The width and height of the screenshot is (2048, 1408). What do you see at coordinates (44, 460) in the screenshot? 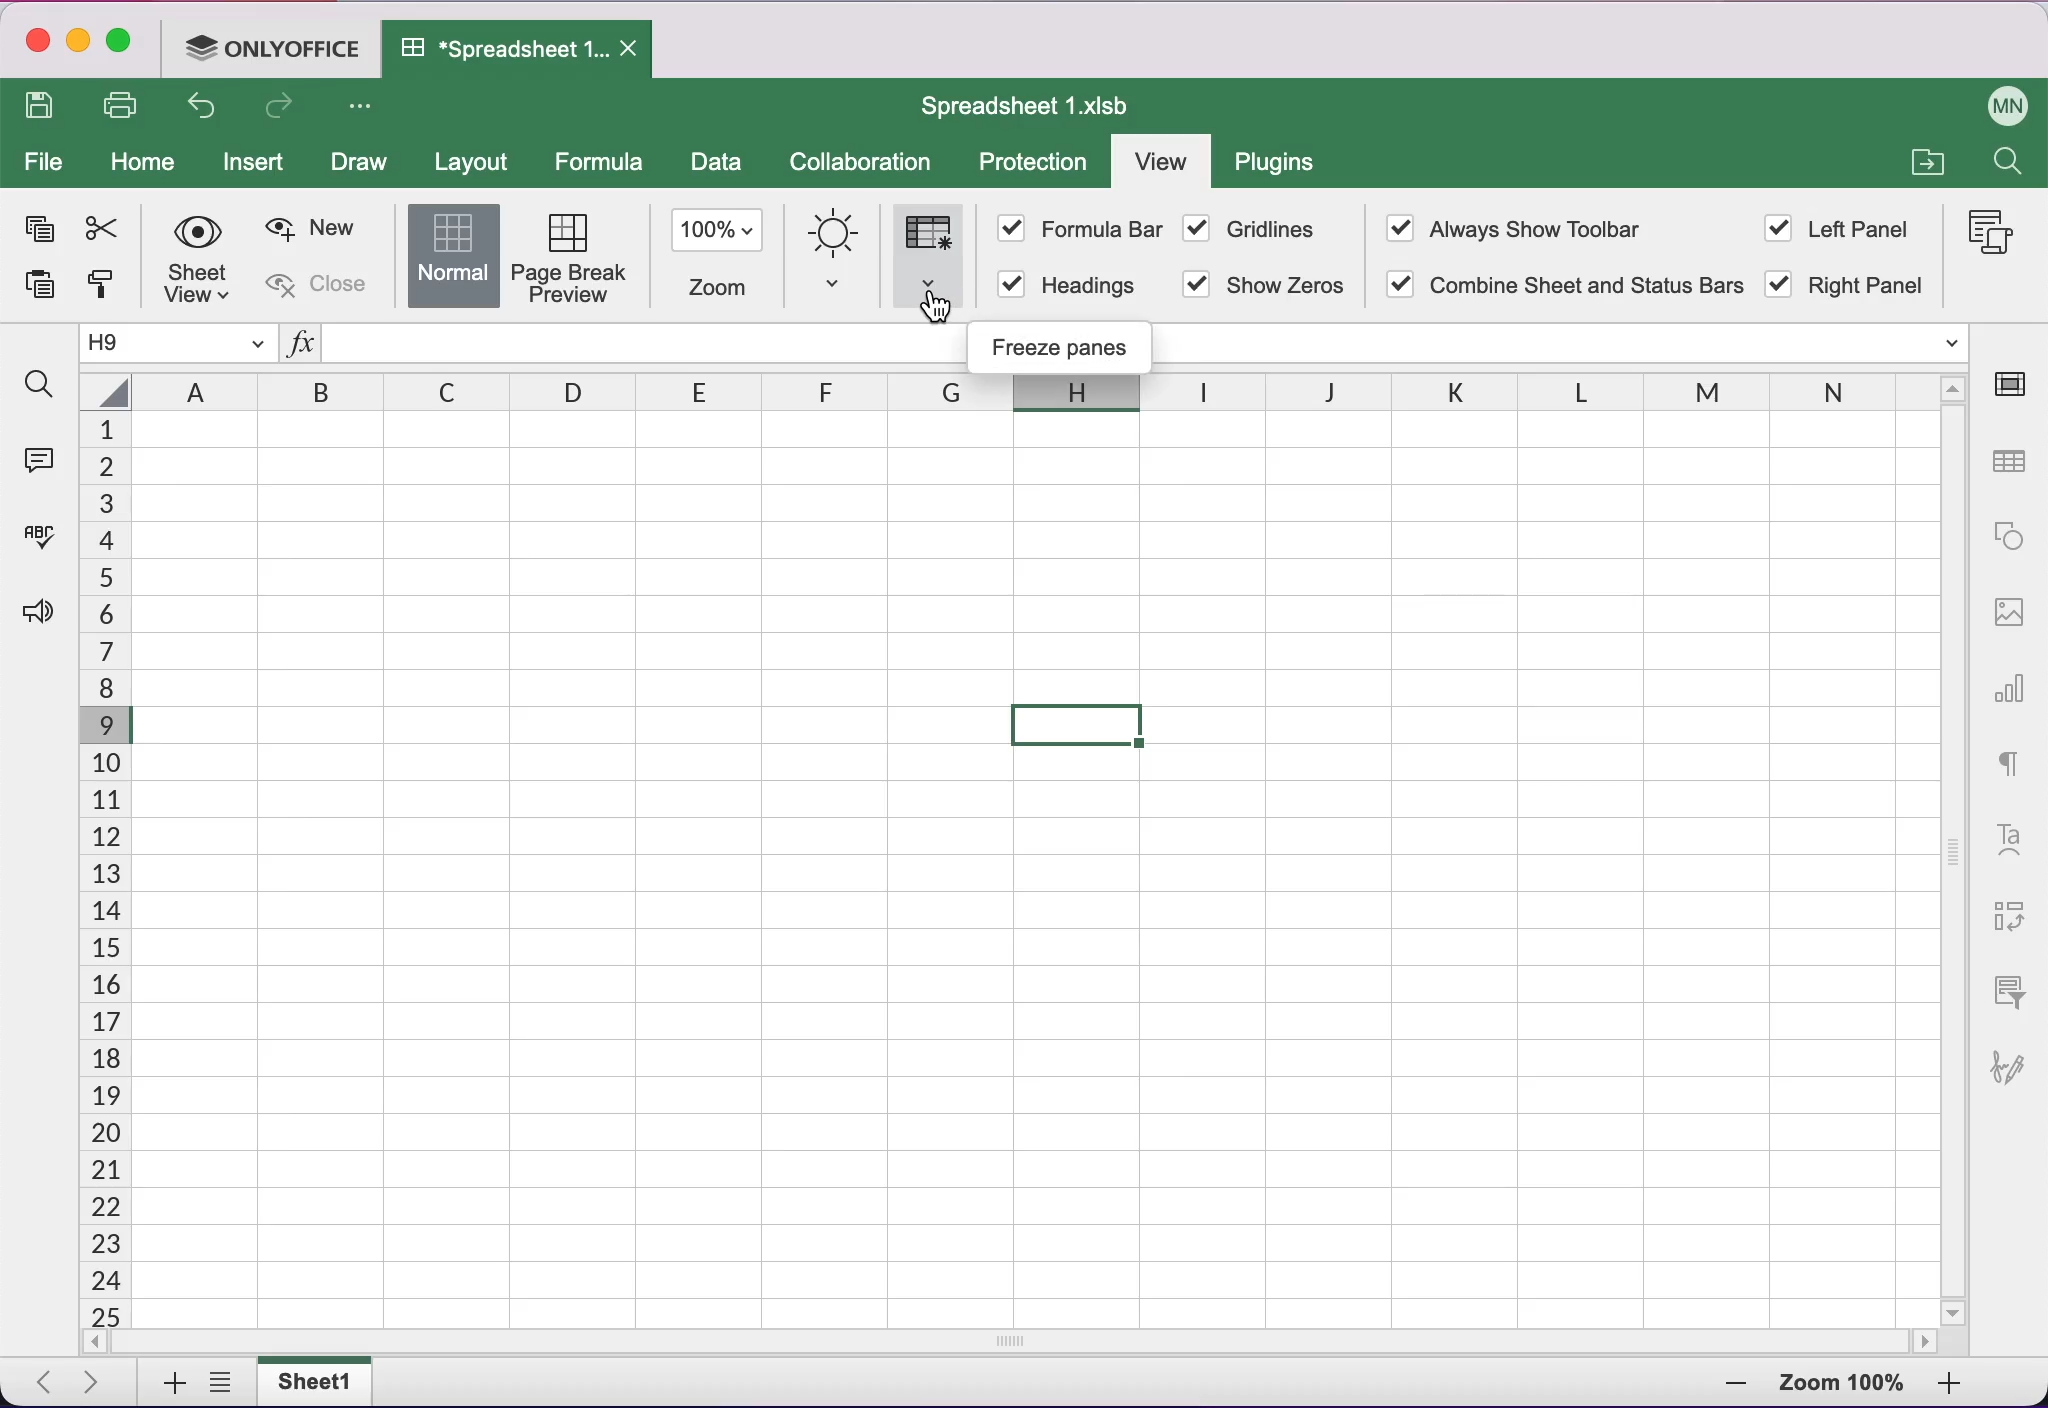
I see `comments` at bounding box center [44, 460].